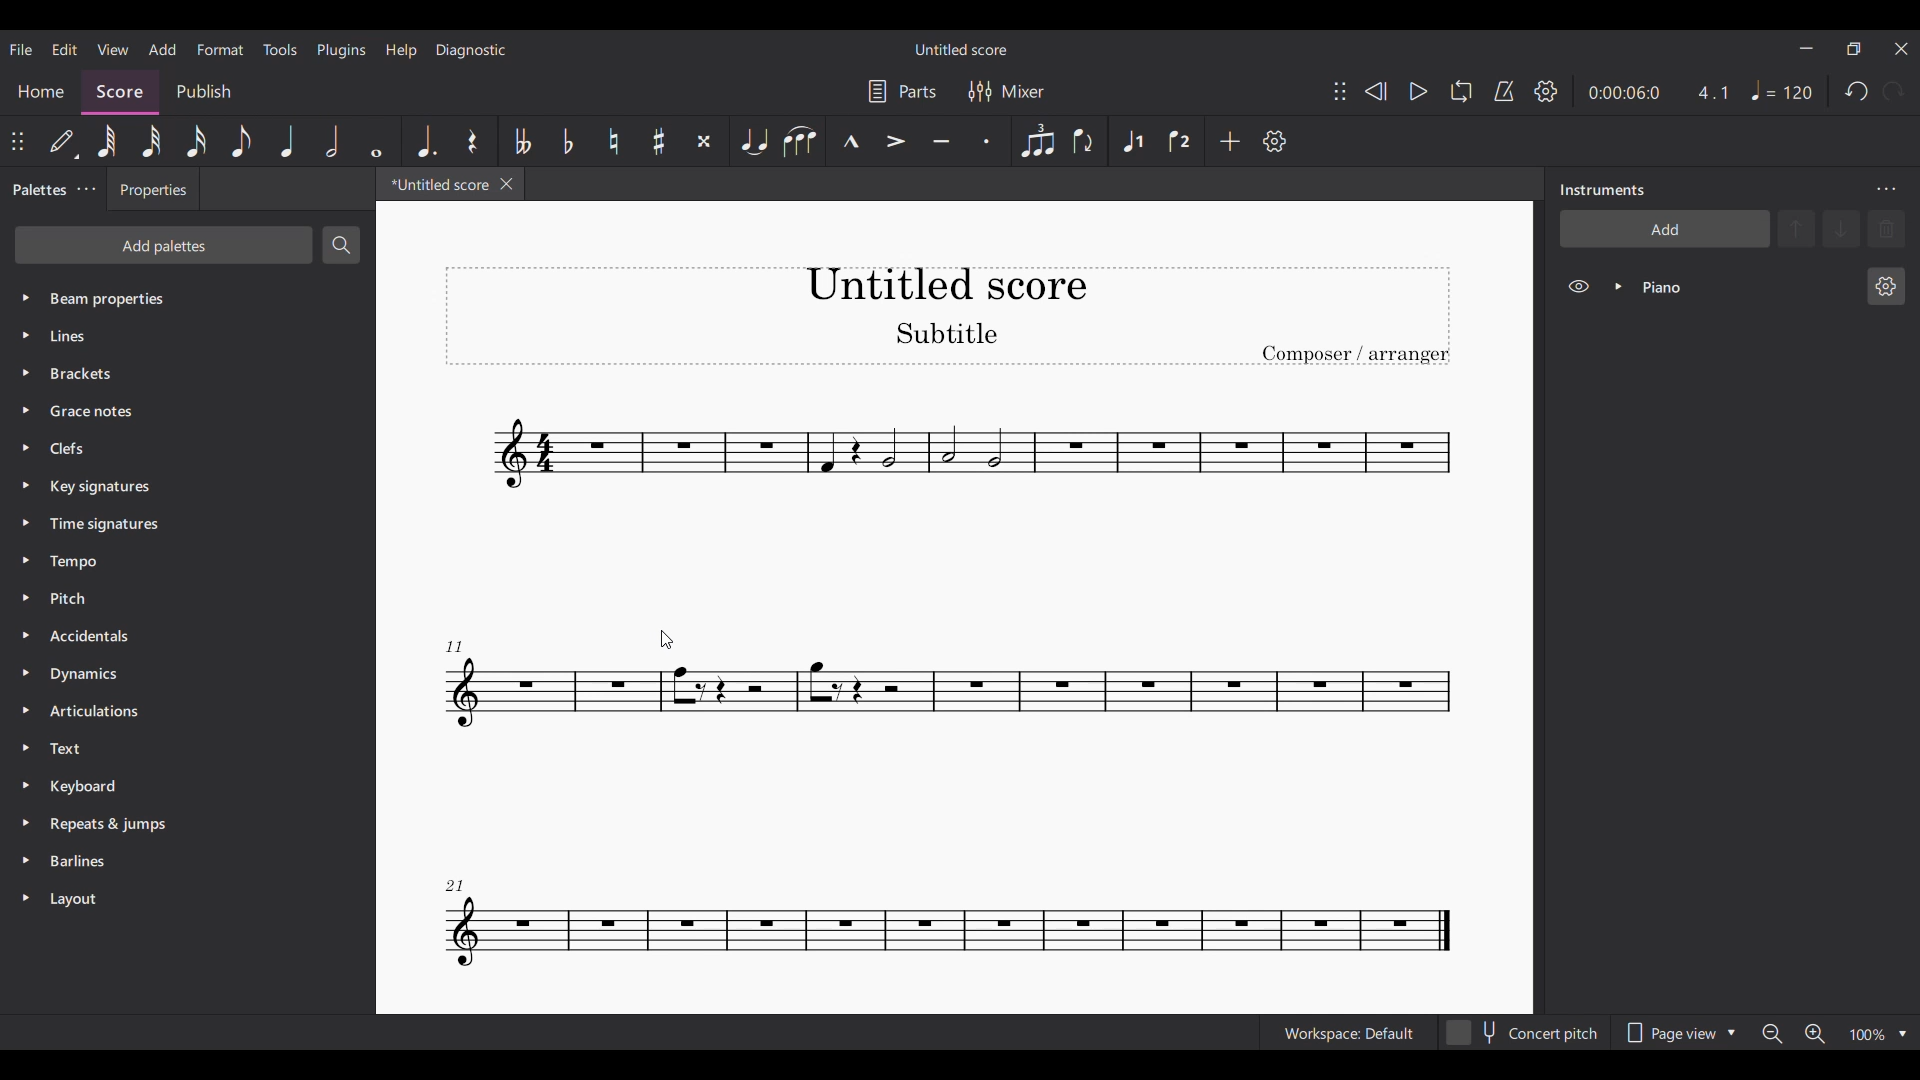  Describe the element at coordinates (203, 88) in the screenshot. I see `Publish section` at that location.